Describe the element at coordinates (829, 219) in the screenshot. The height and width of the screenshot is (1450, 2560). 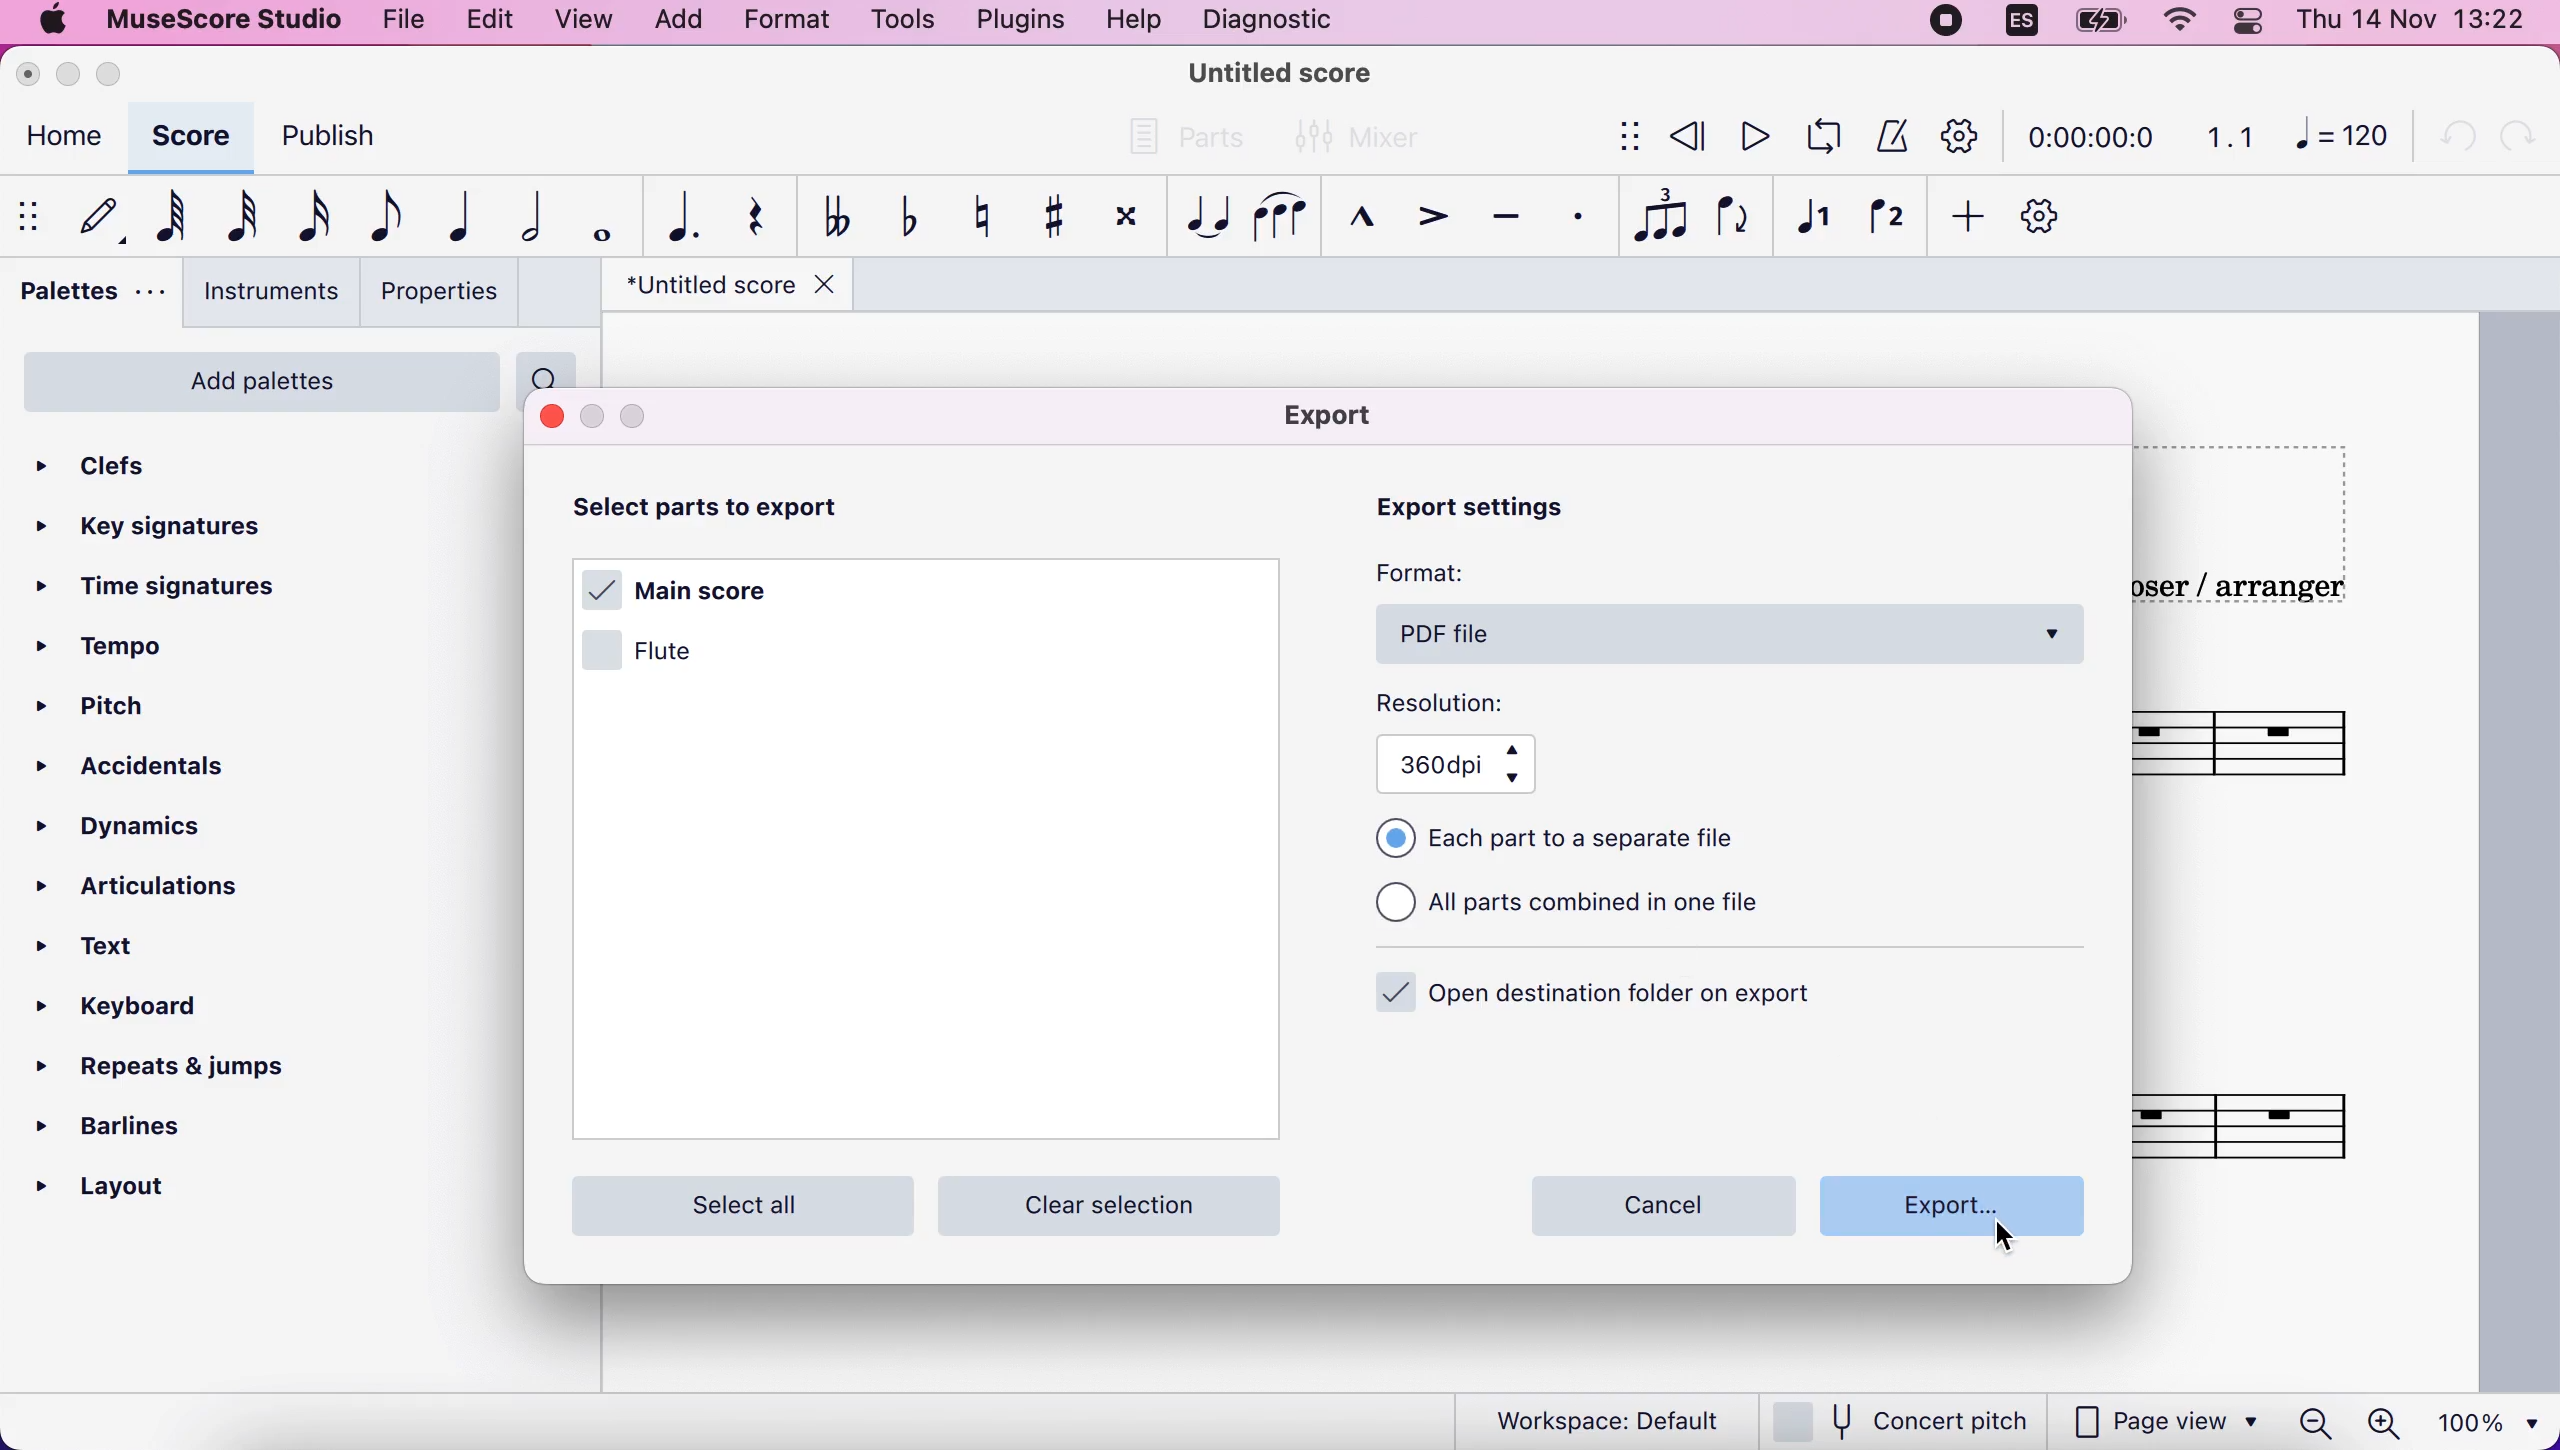
I see `toggle double flat` at that location.